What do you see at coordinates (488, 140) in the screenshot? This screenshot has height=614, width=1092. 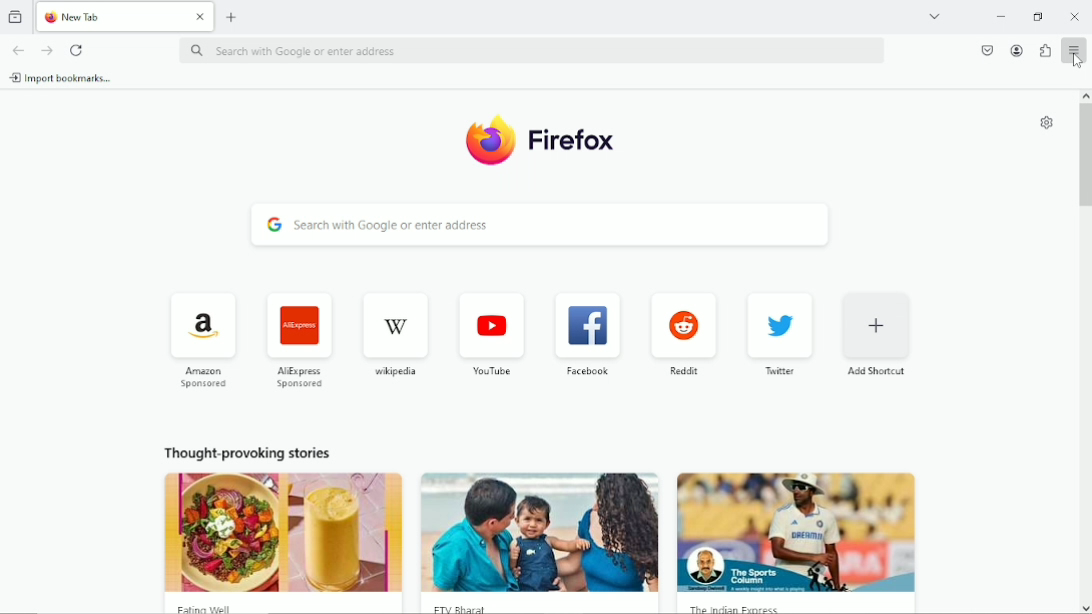 I see `icon` at bounding box center [488, 140].